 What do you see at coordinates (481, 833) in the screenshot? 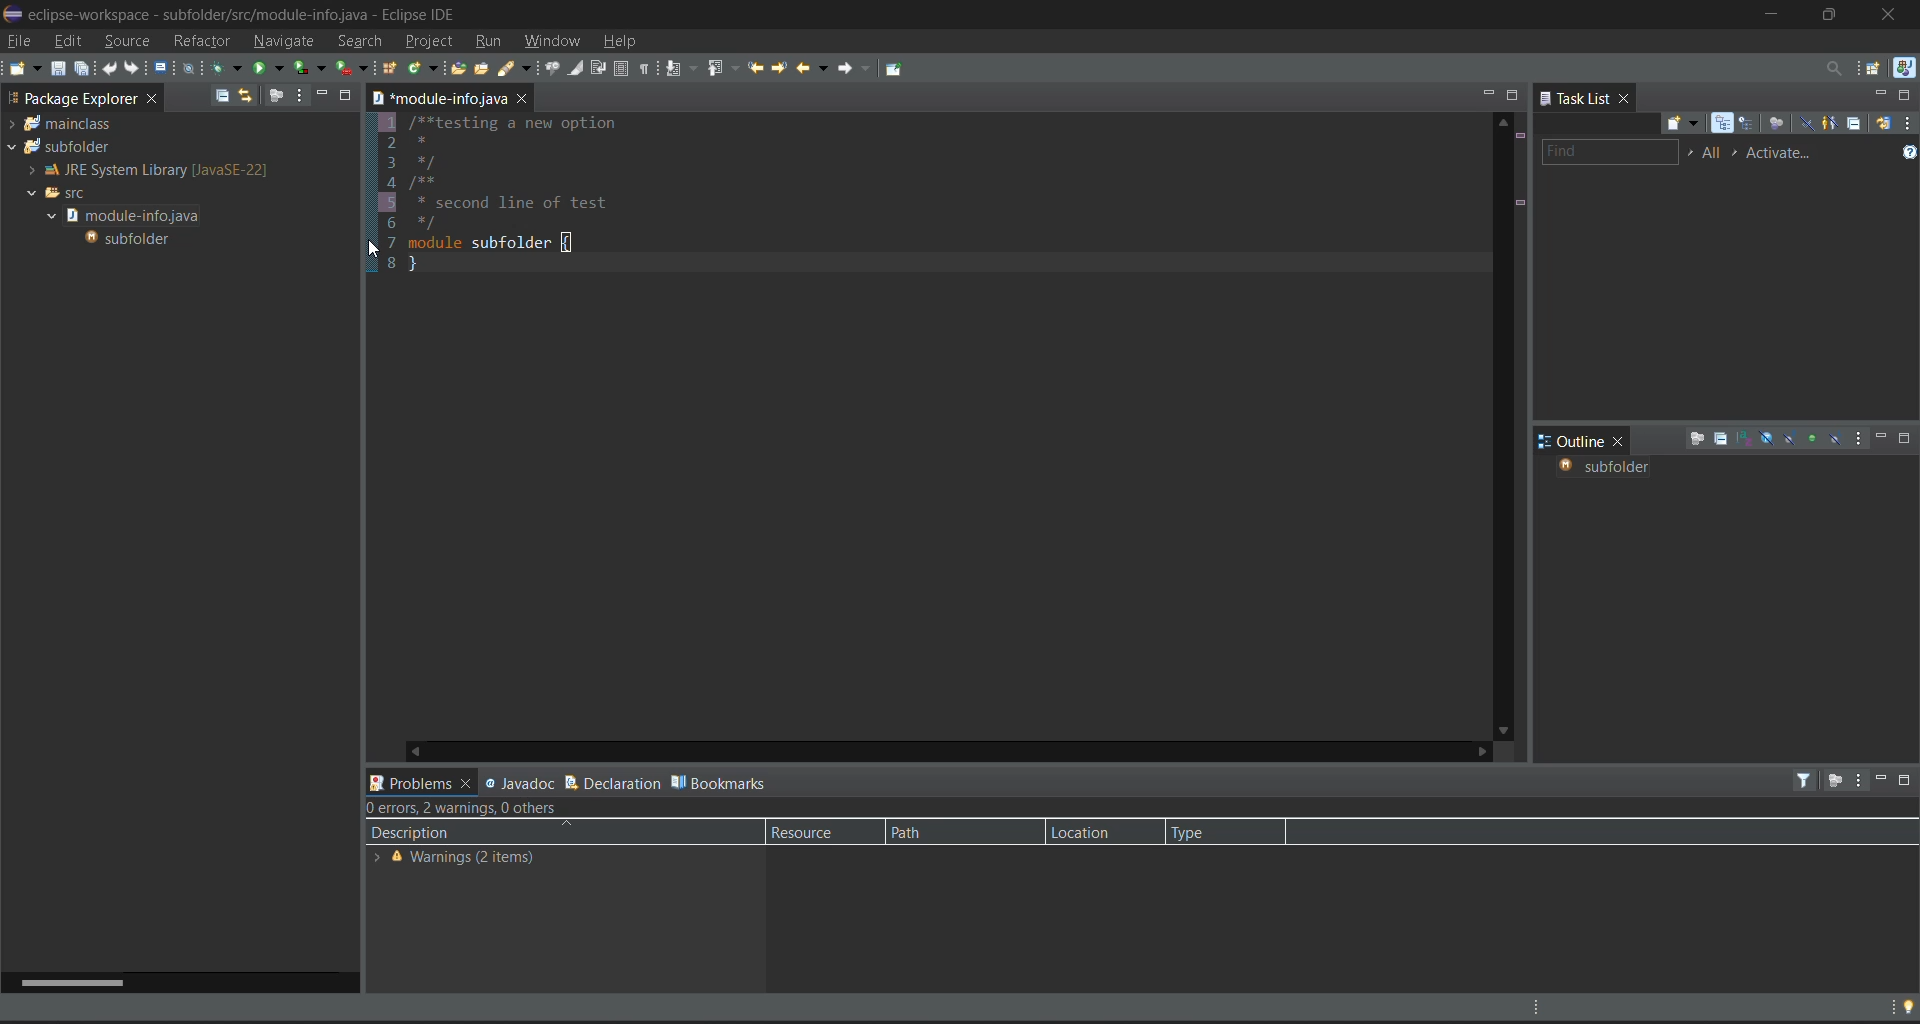
I see `description` at bounding box center [481, 833].